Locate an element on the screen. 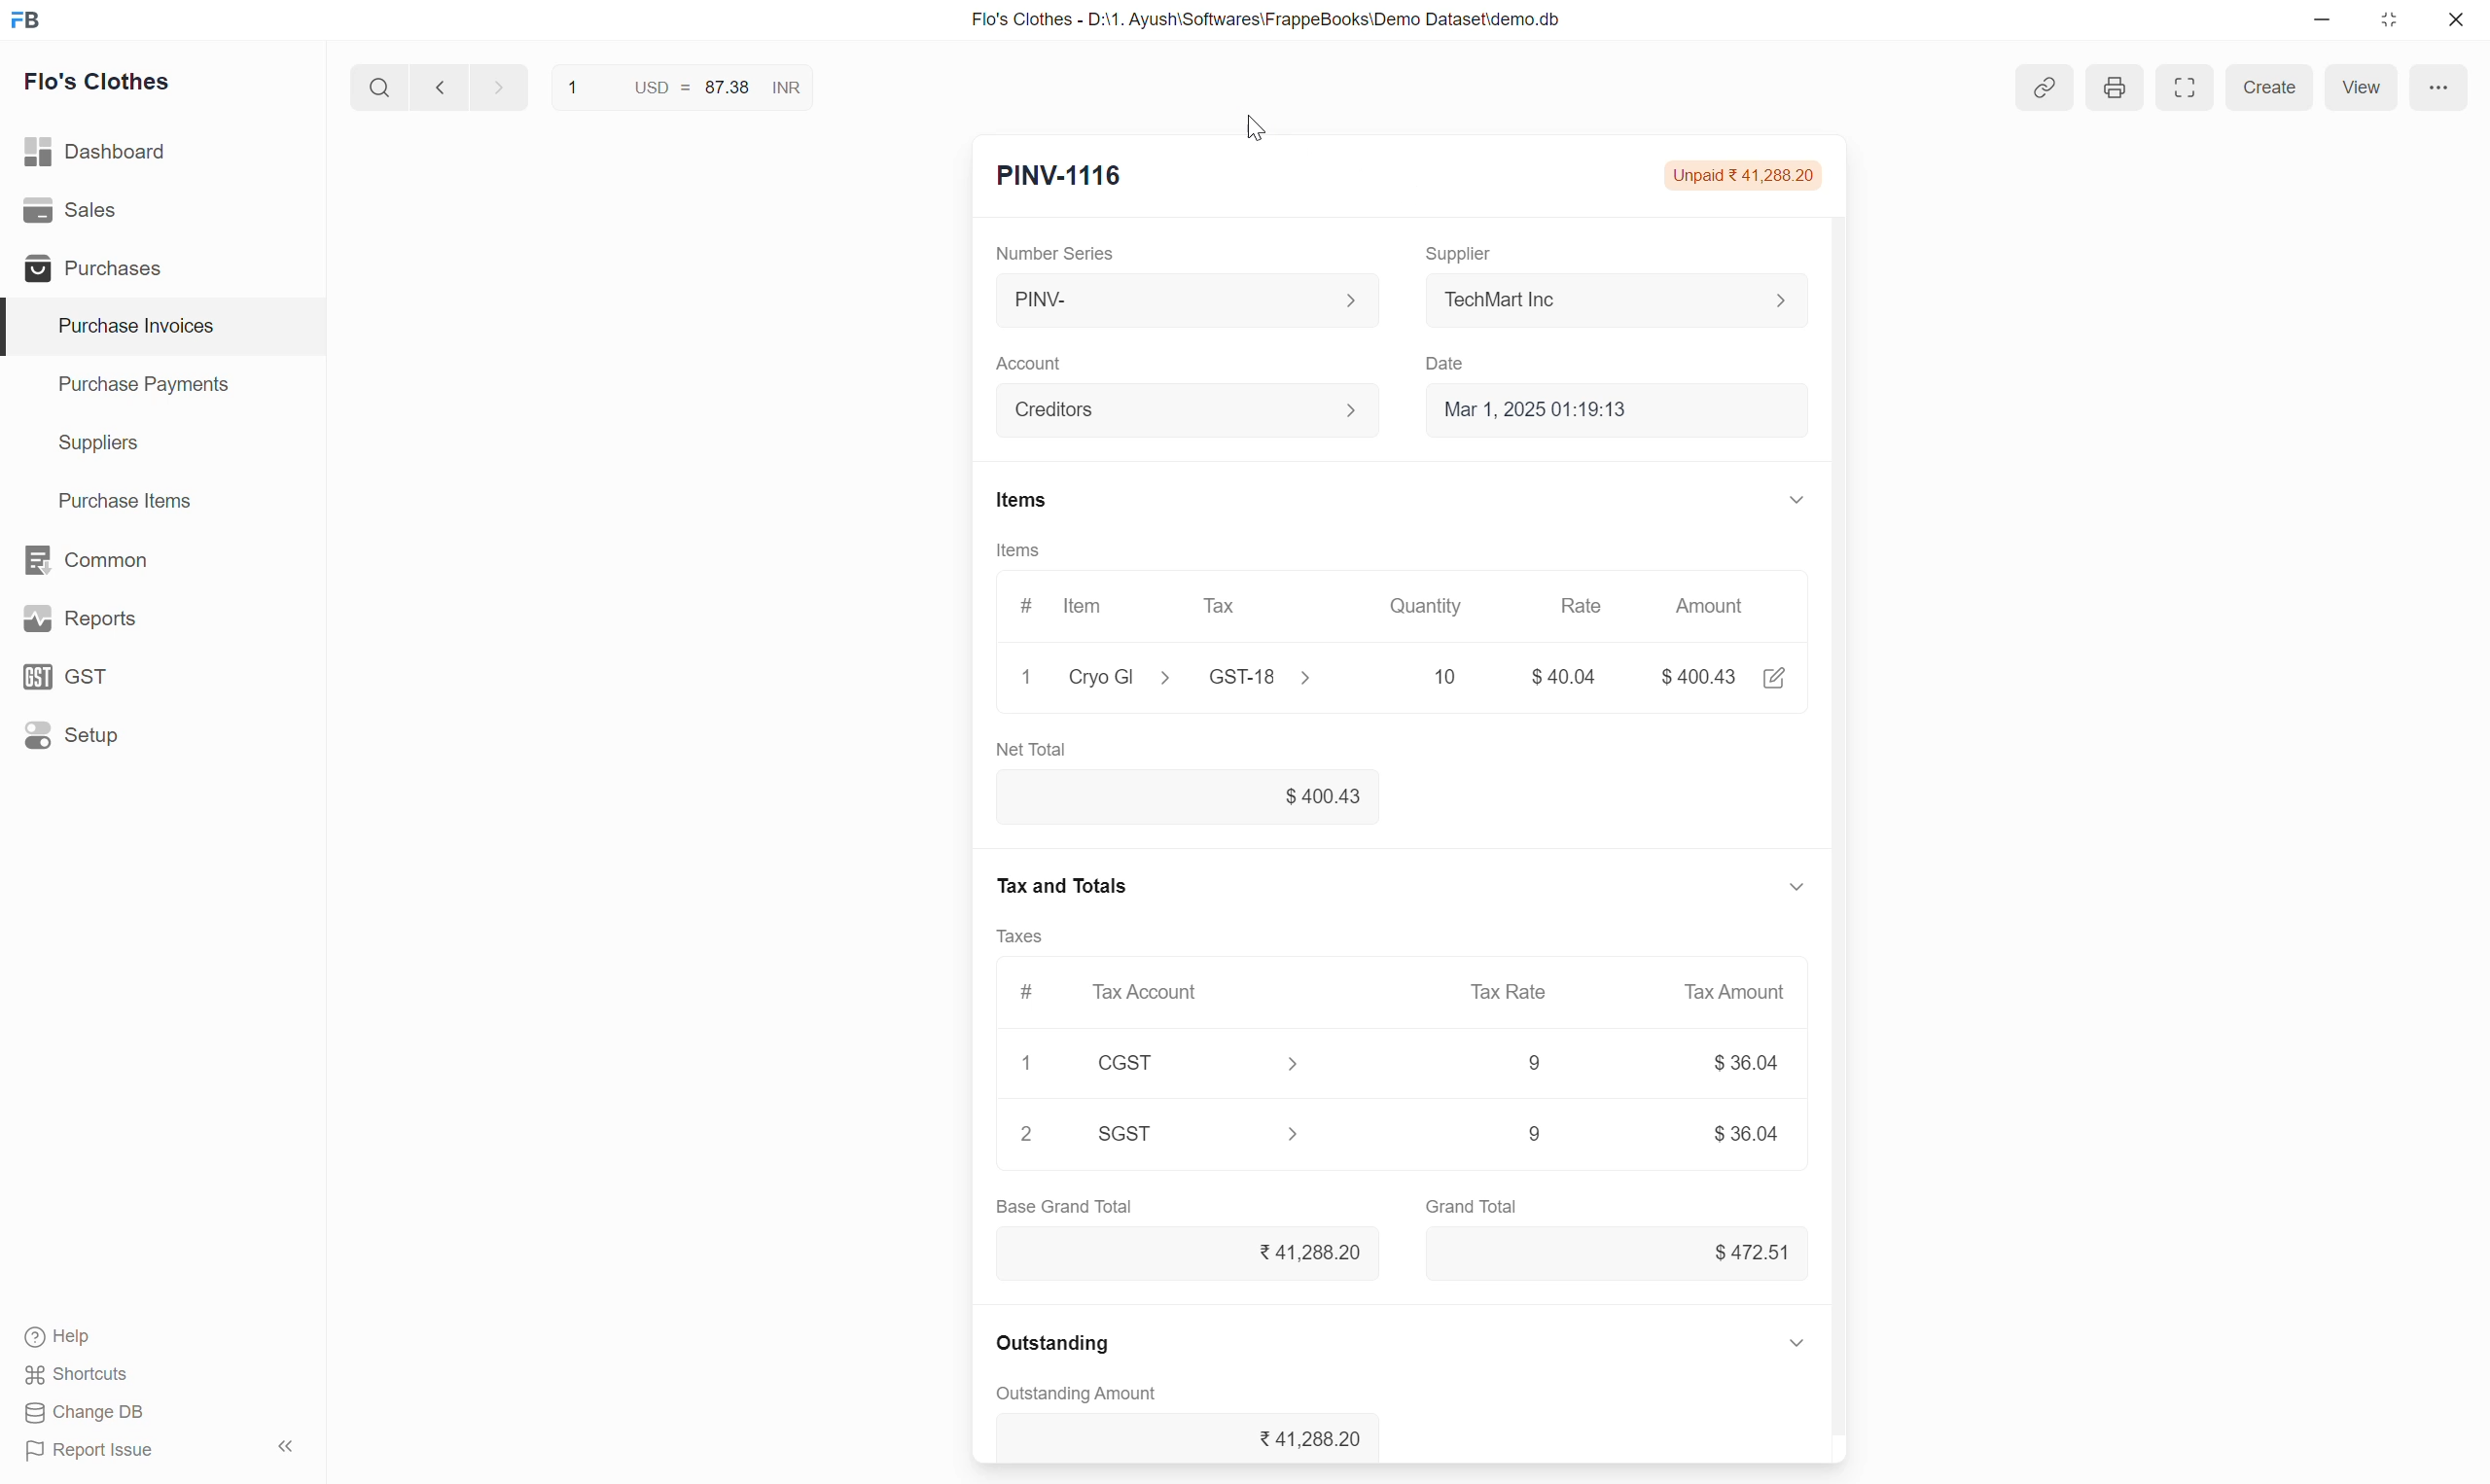 Image resolution: width=2490 pixels, height=1484 pixels. next is located at coordinates (436, 88).